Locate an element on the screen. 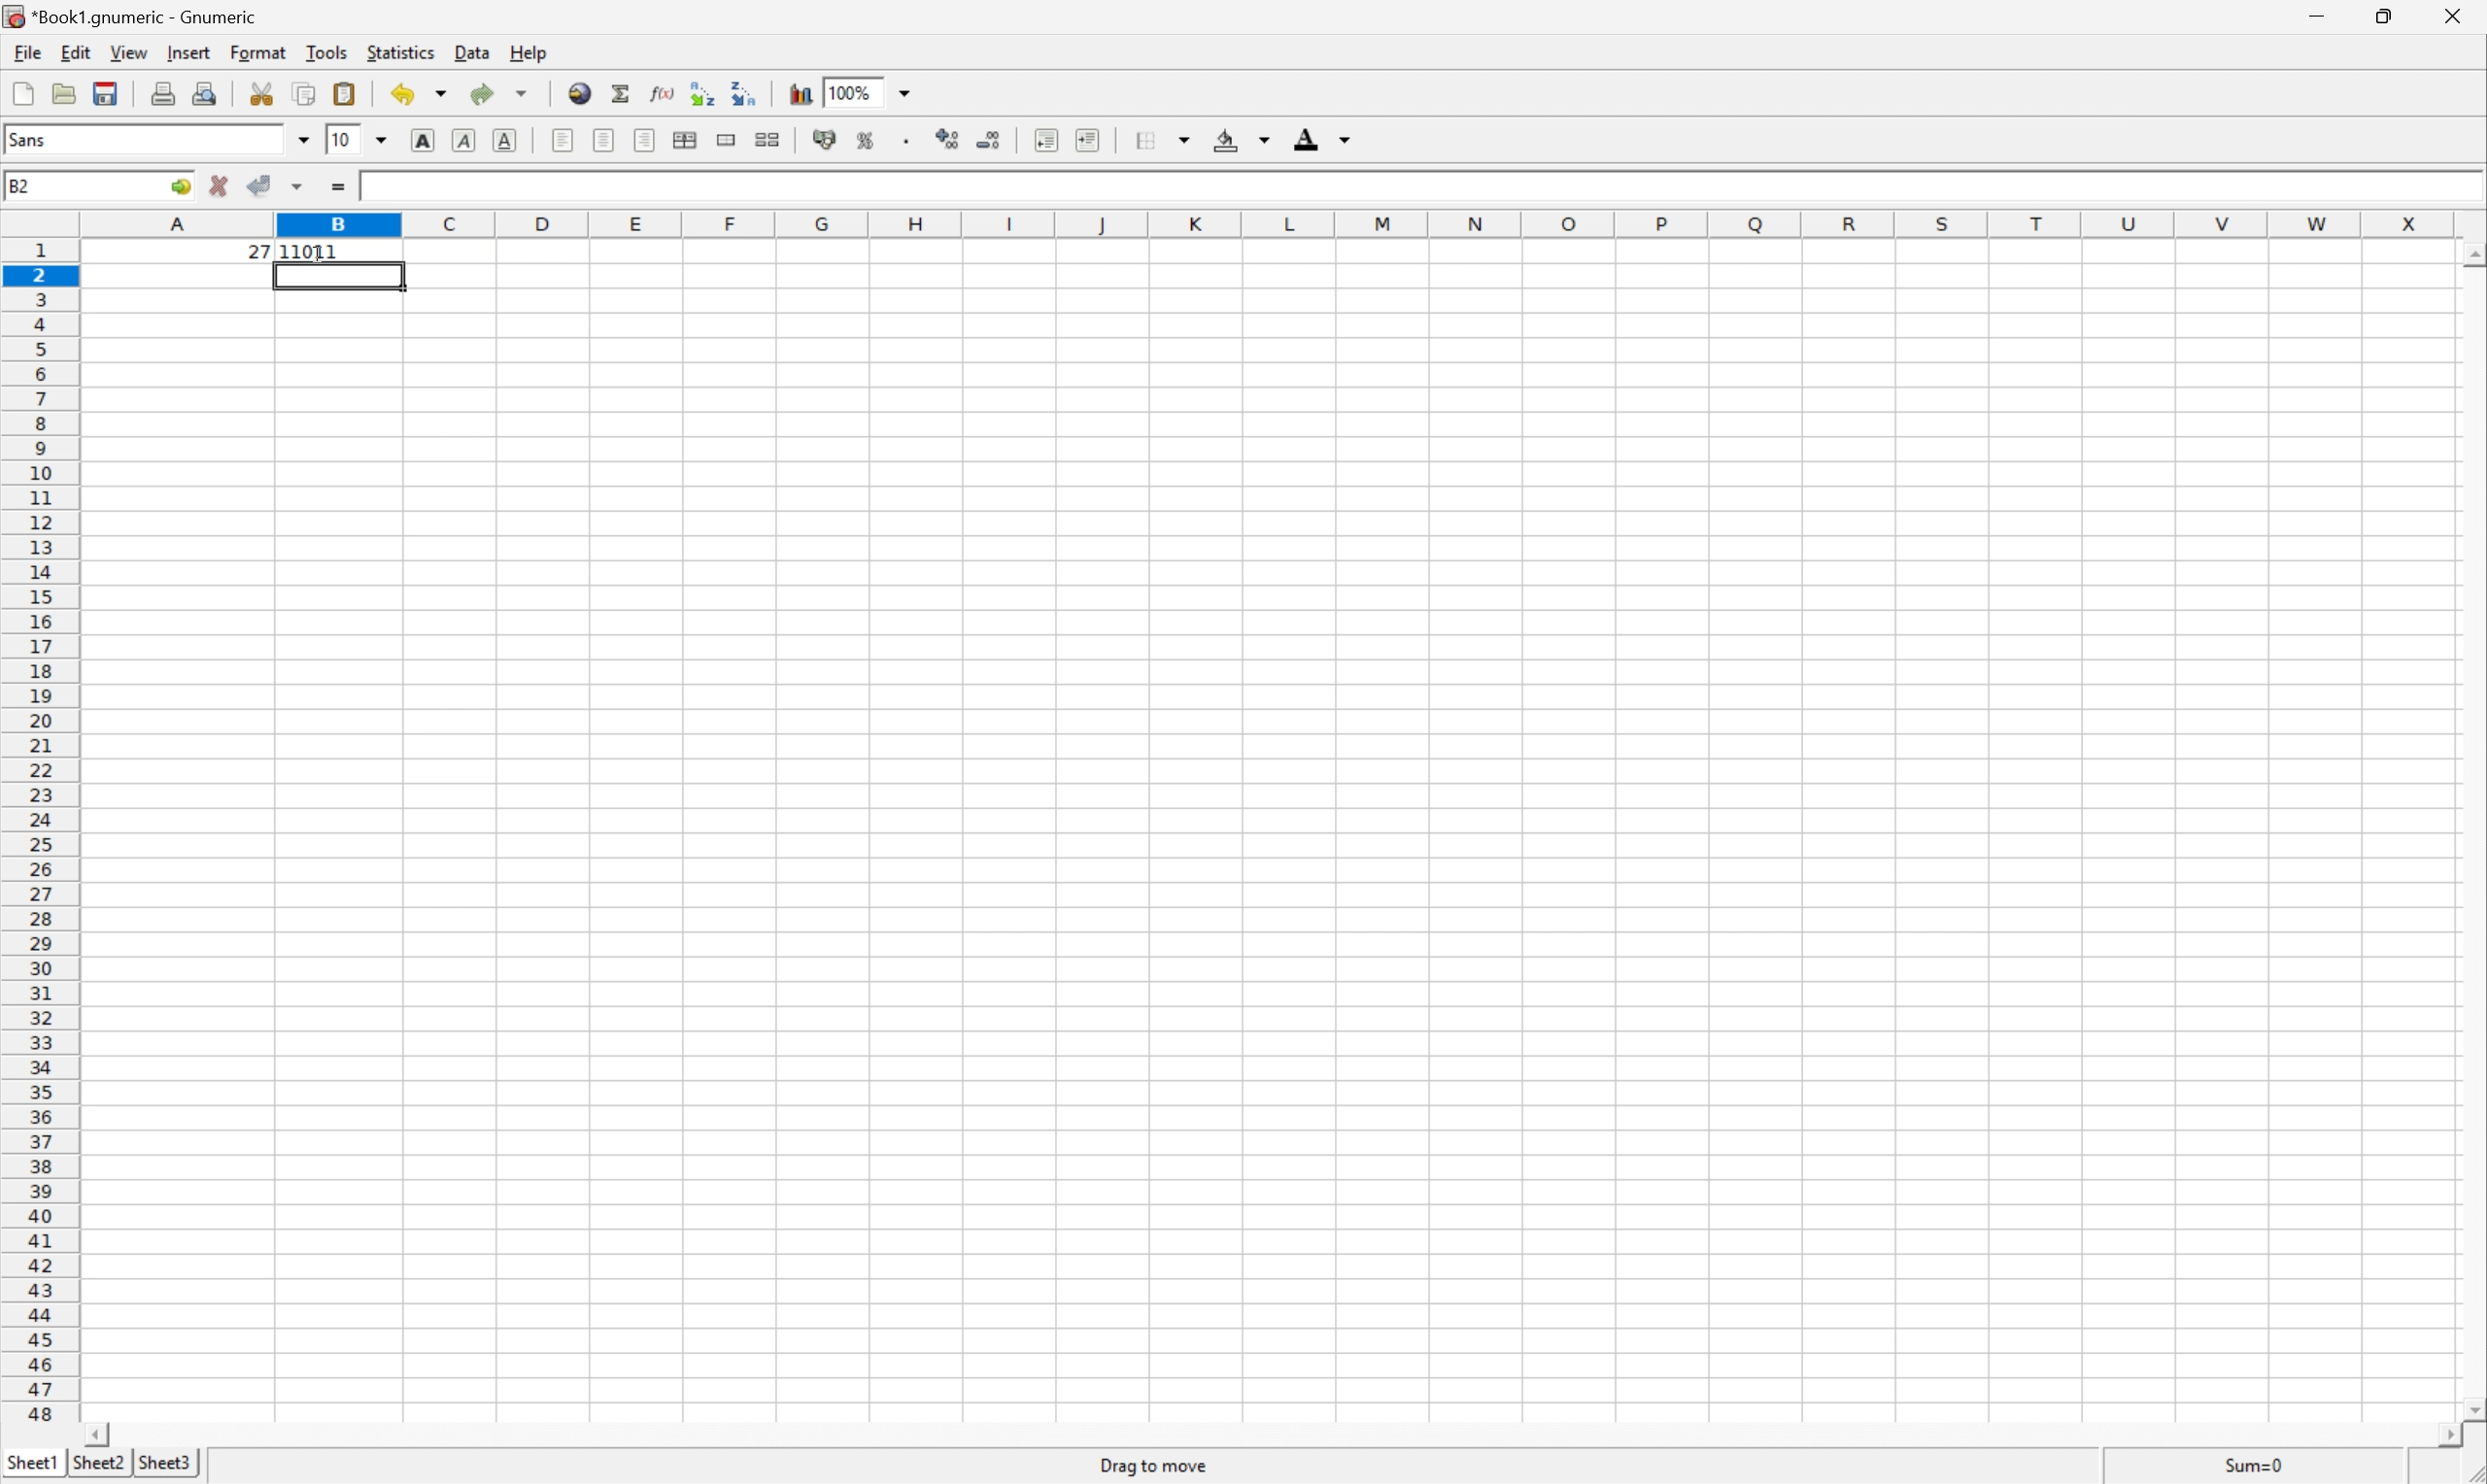 The image size is (2487, 1484). Increase indent, and align the contents to the left is located at coordinates (1087, 138).